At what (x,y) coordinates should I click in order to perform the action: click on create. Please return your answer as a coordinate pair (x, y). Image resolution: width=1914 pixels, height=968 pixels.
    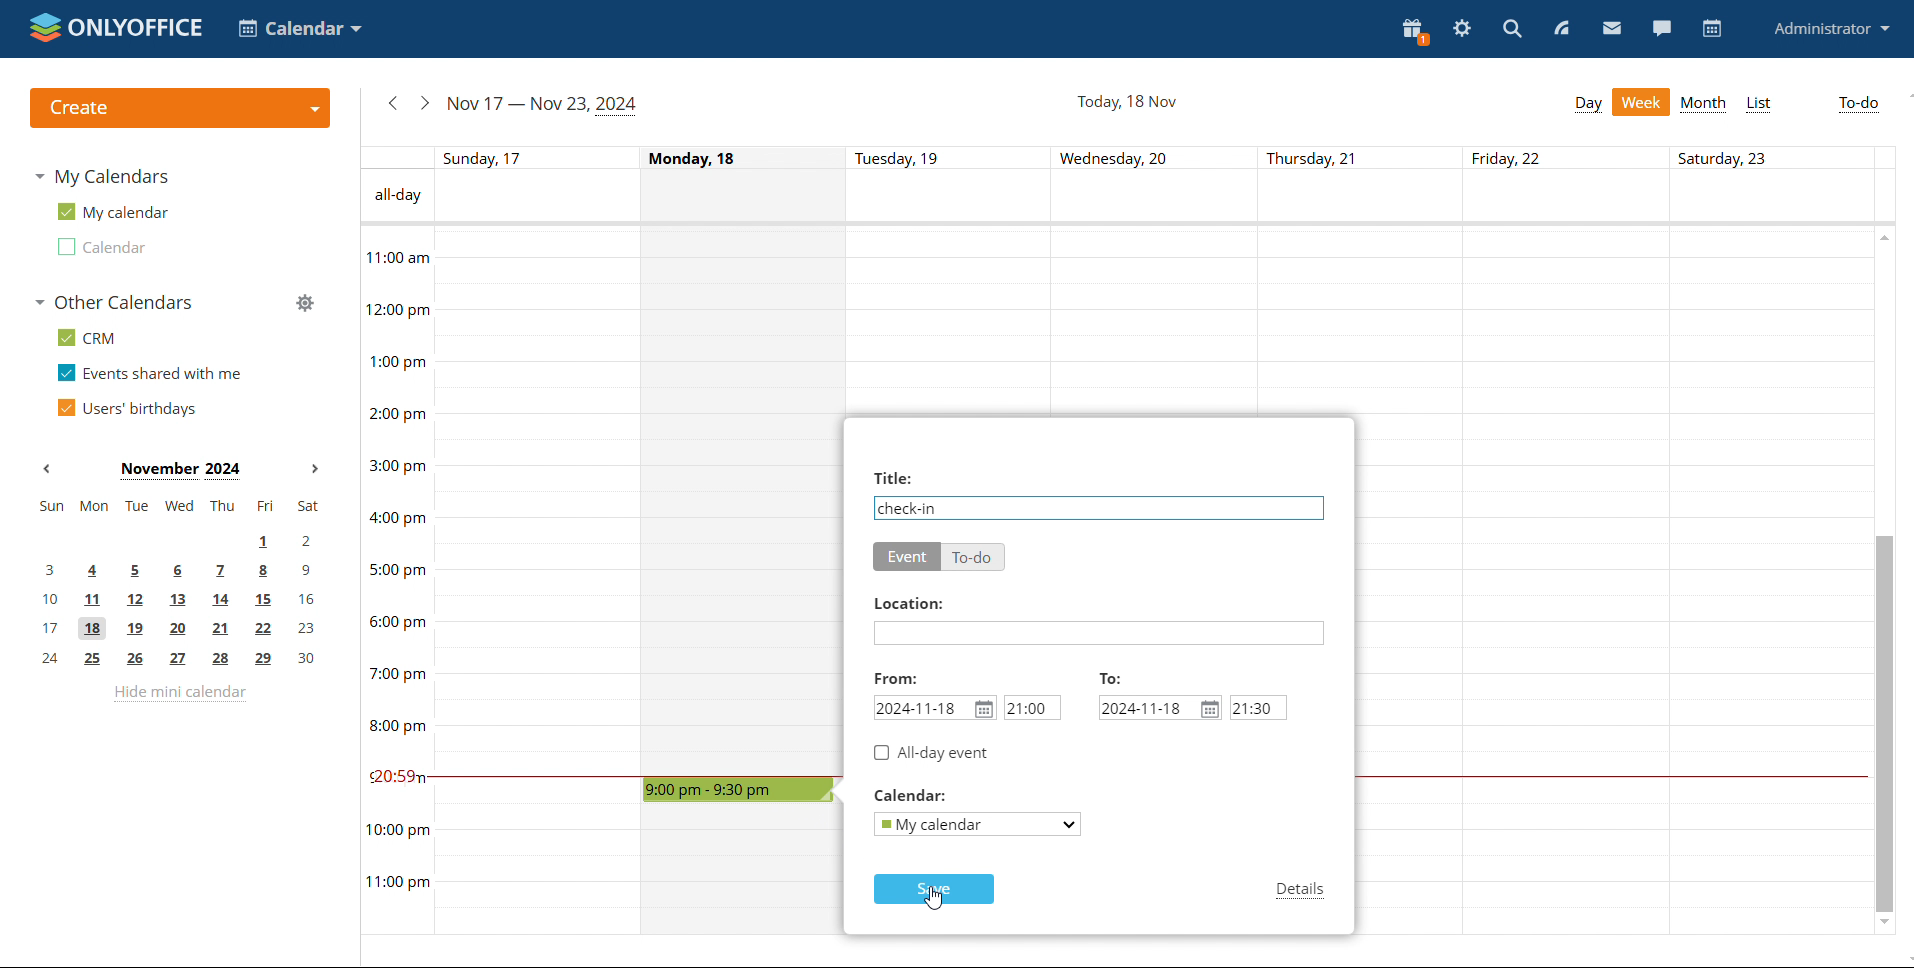
    Looking at the image, I should click on (181, 109).